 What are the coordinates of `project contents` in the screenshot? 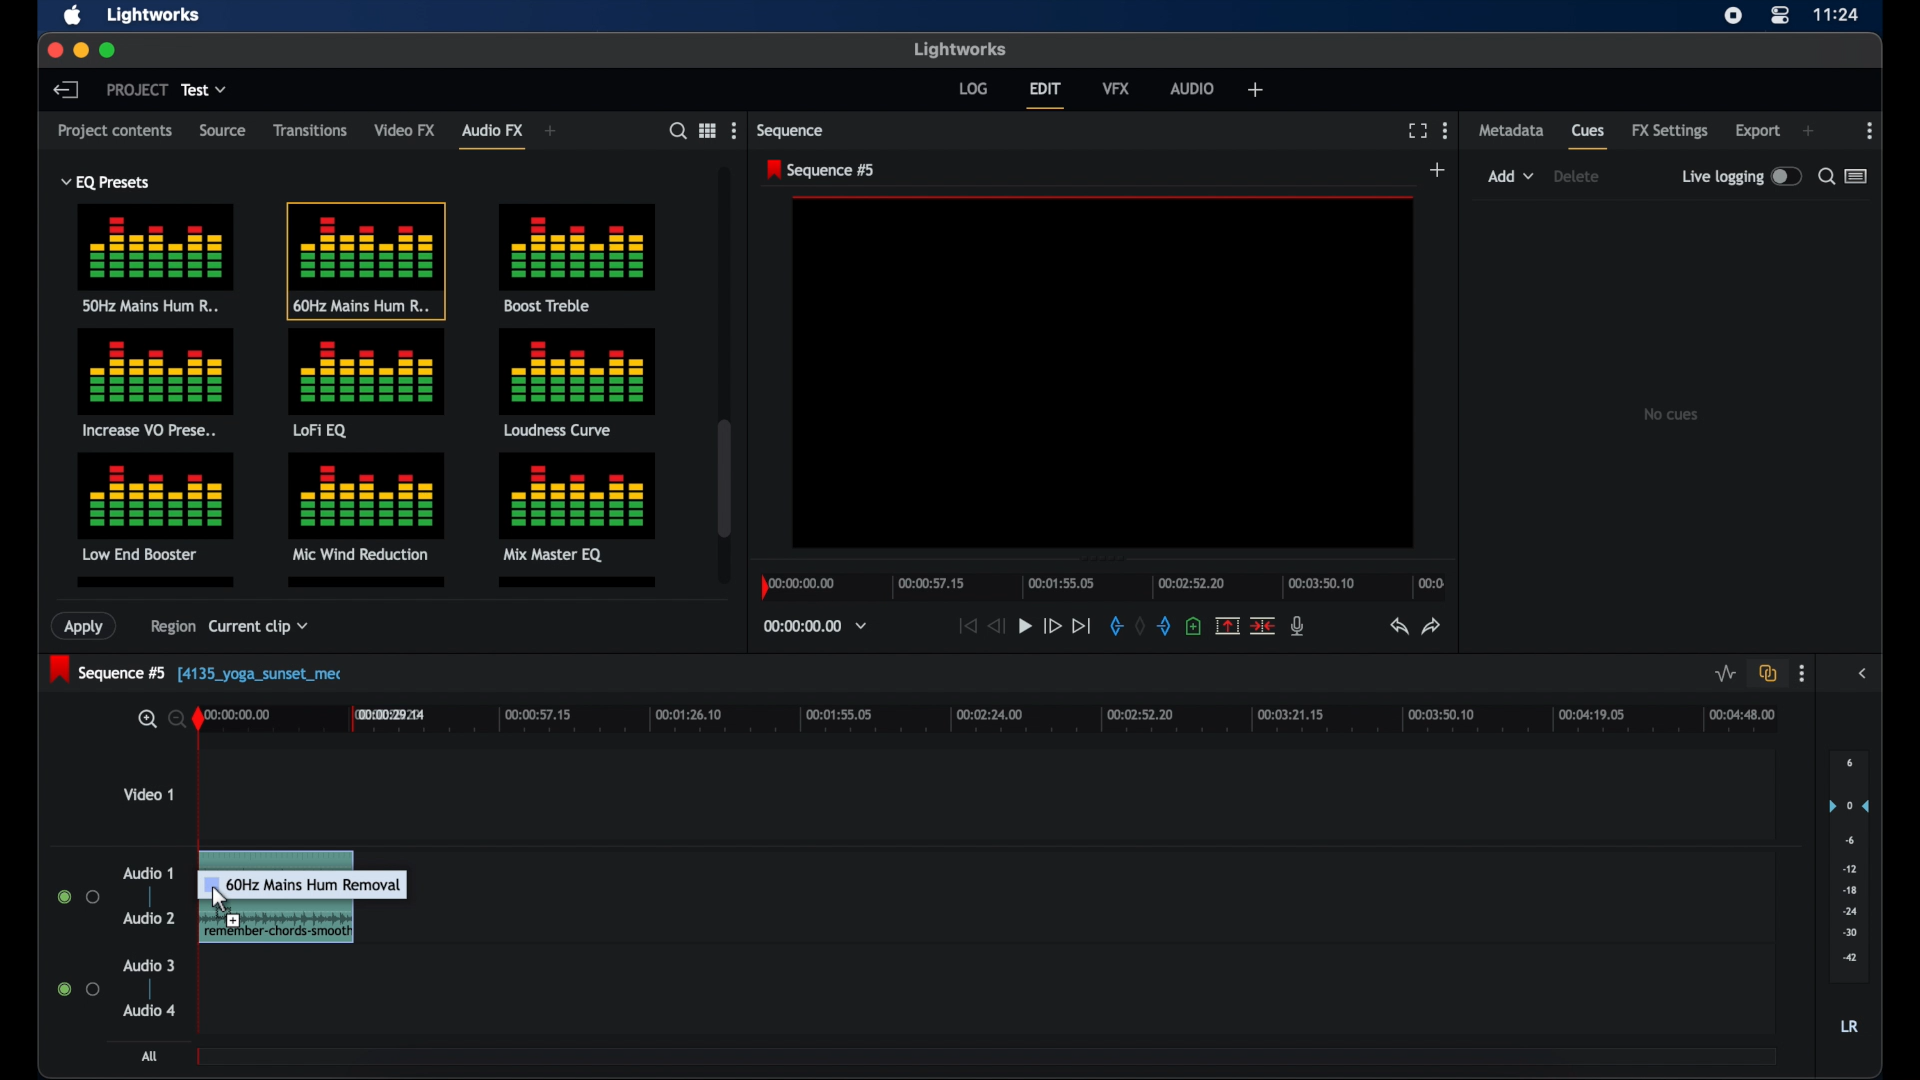 It's located at (115, 135).